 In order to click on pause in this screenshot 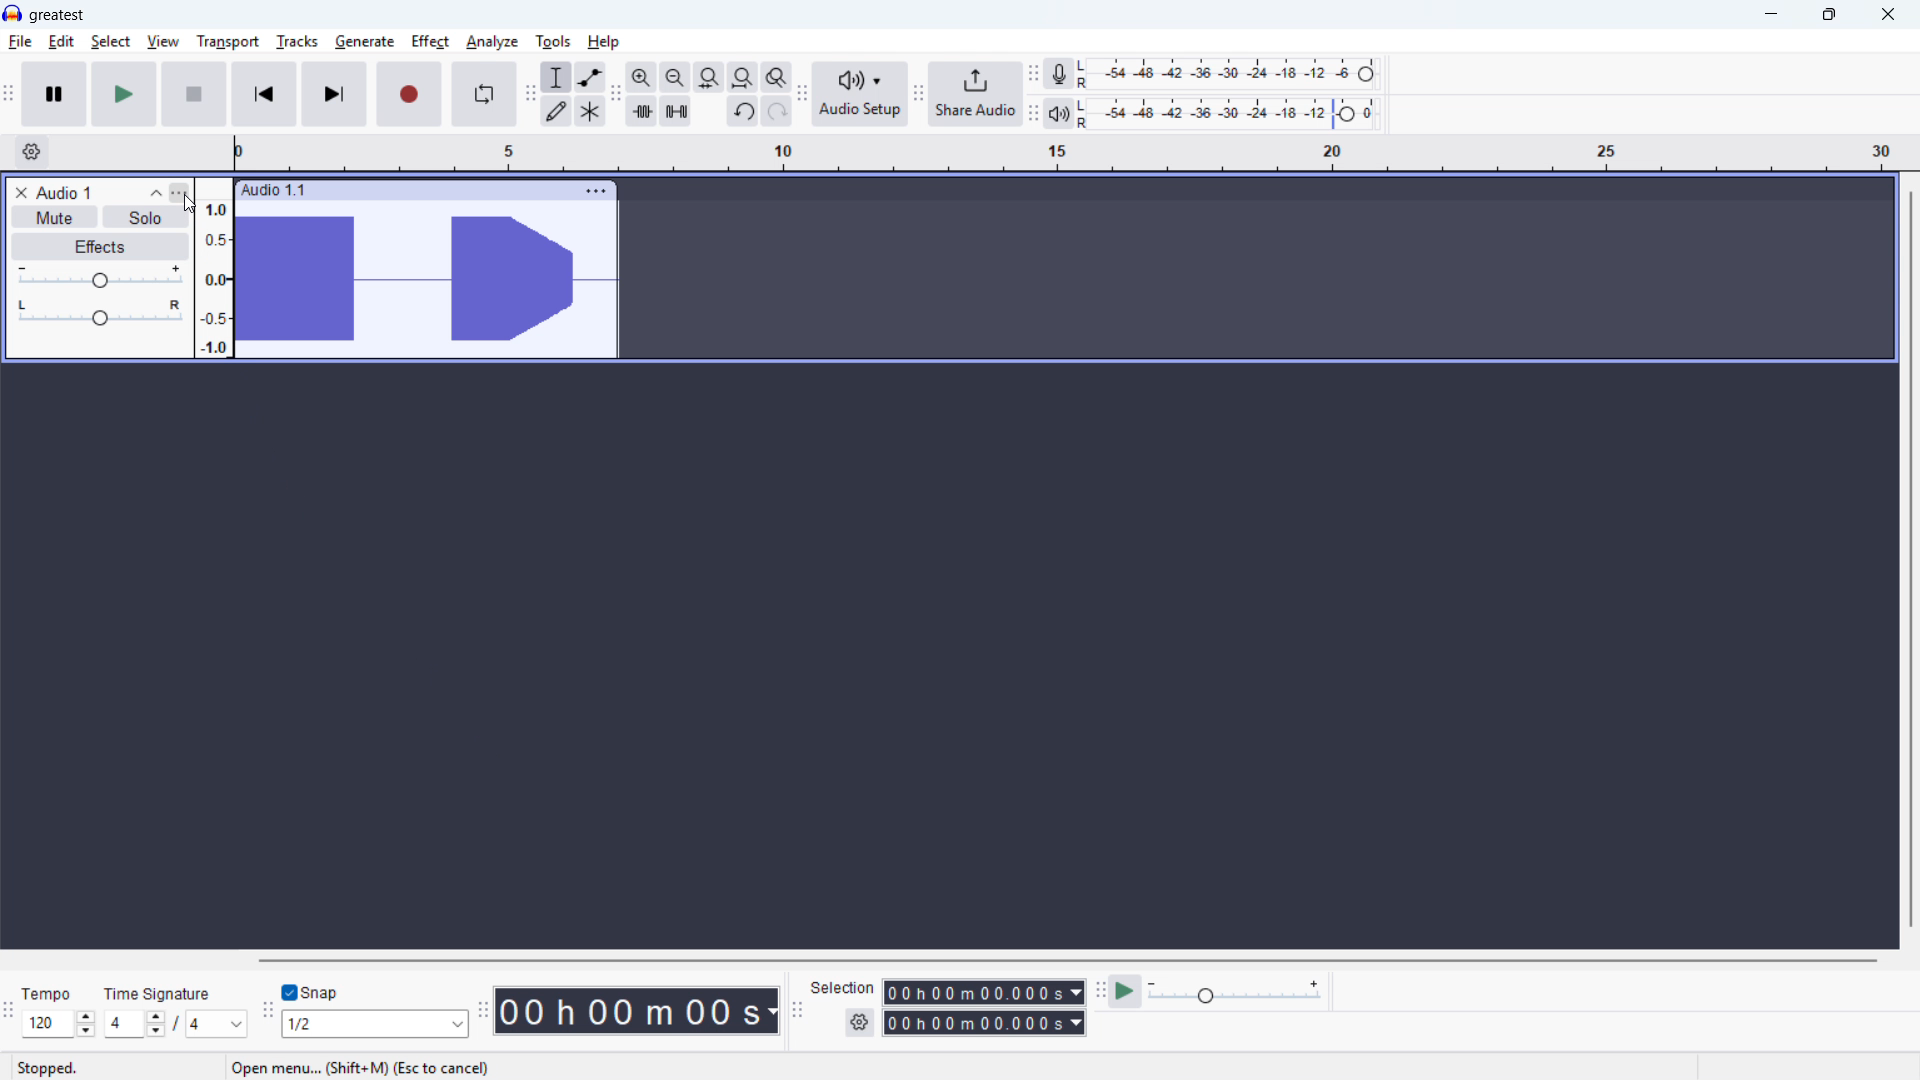, I will do `click(55, 95)`.